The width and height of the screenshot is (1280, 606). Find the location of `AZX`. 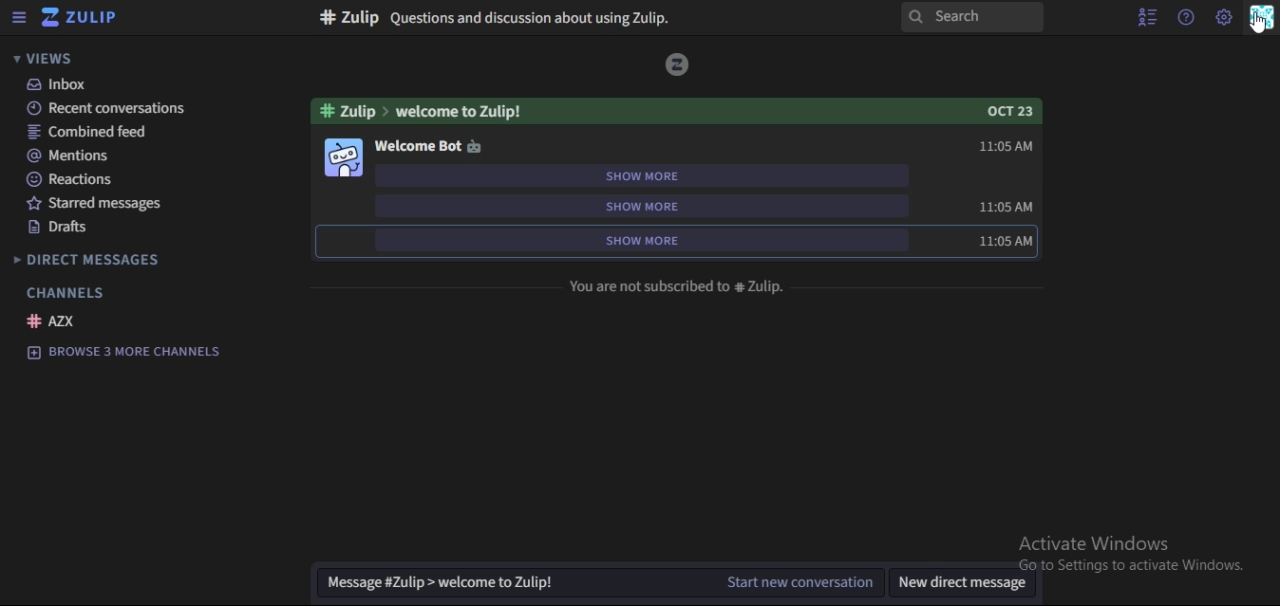

AZX is located at coordinates (56, 320).